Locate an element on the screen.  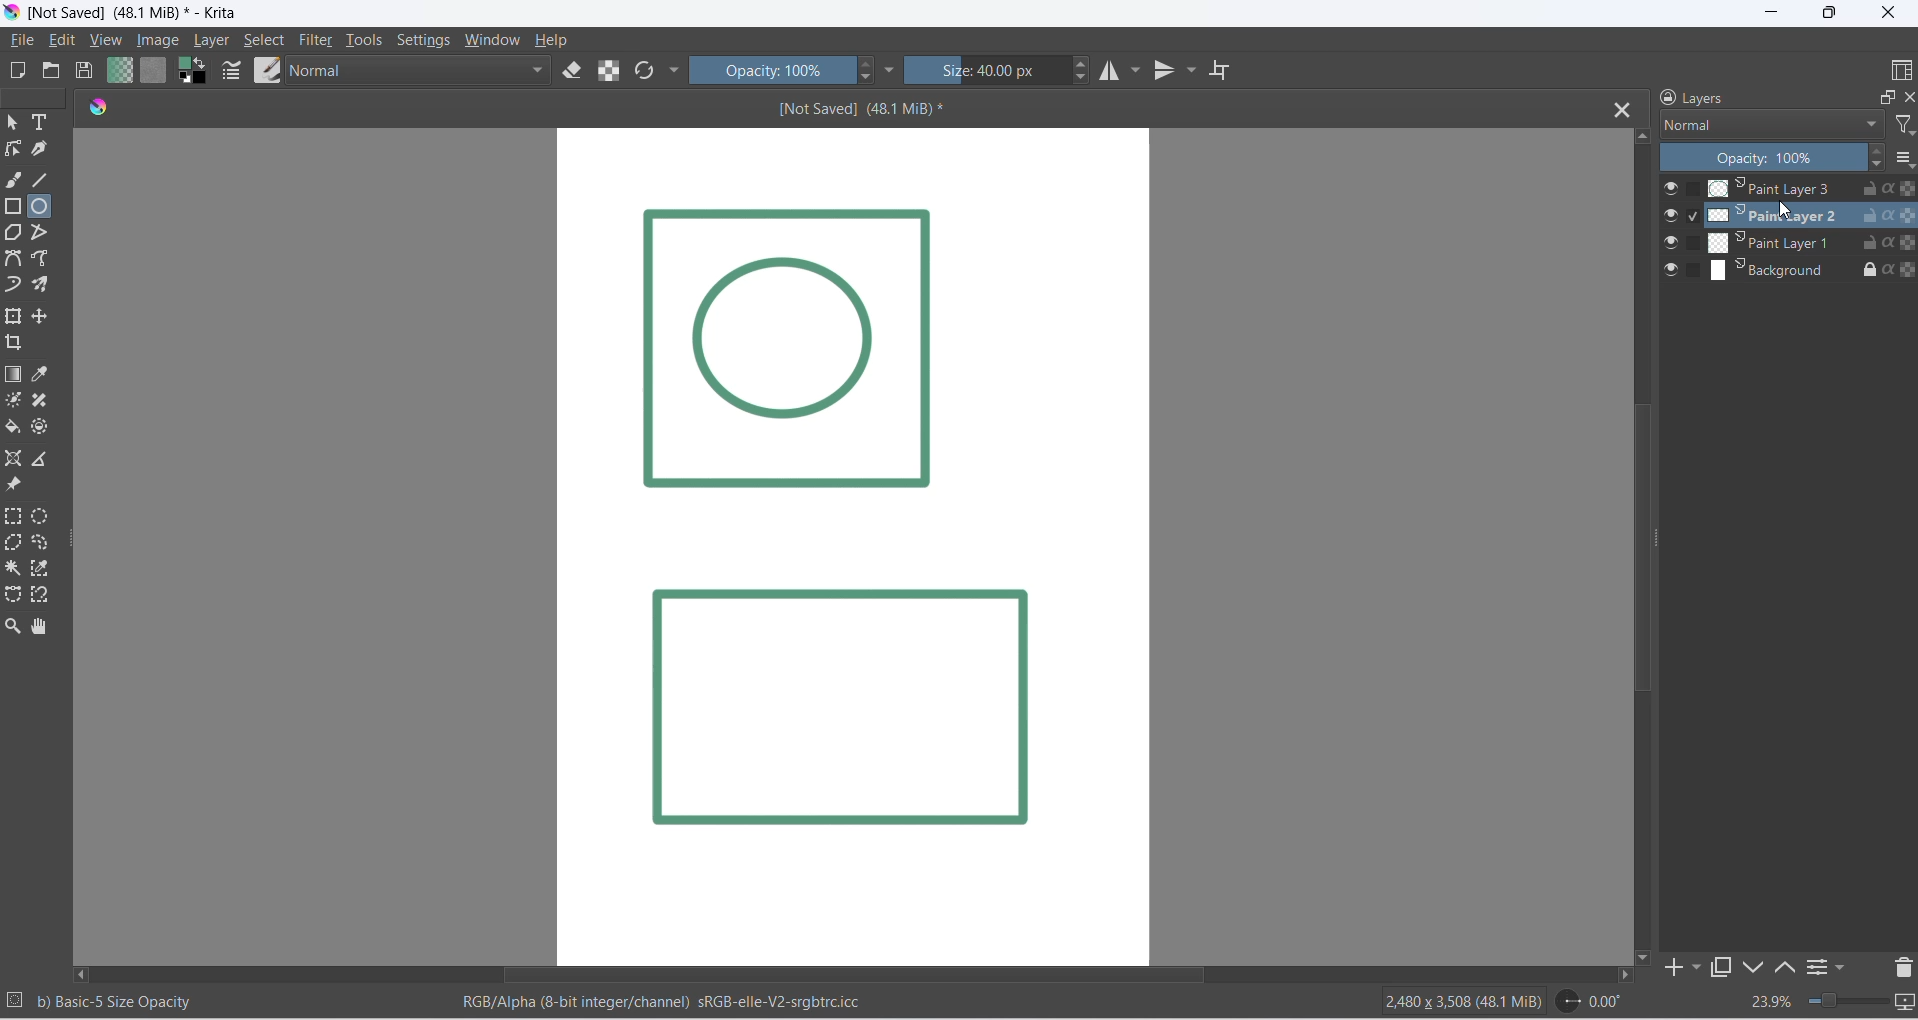
maximize tab is located at coordinates (1722, 969).